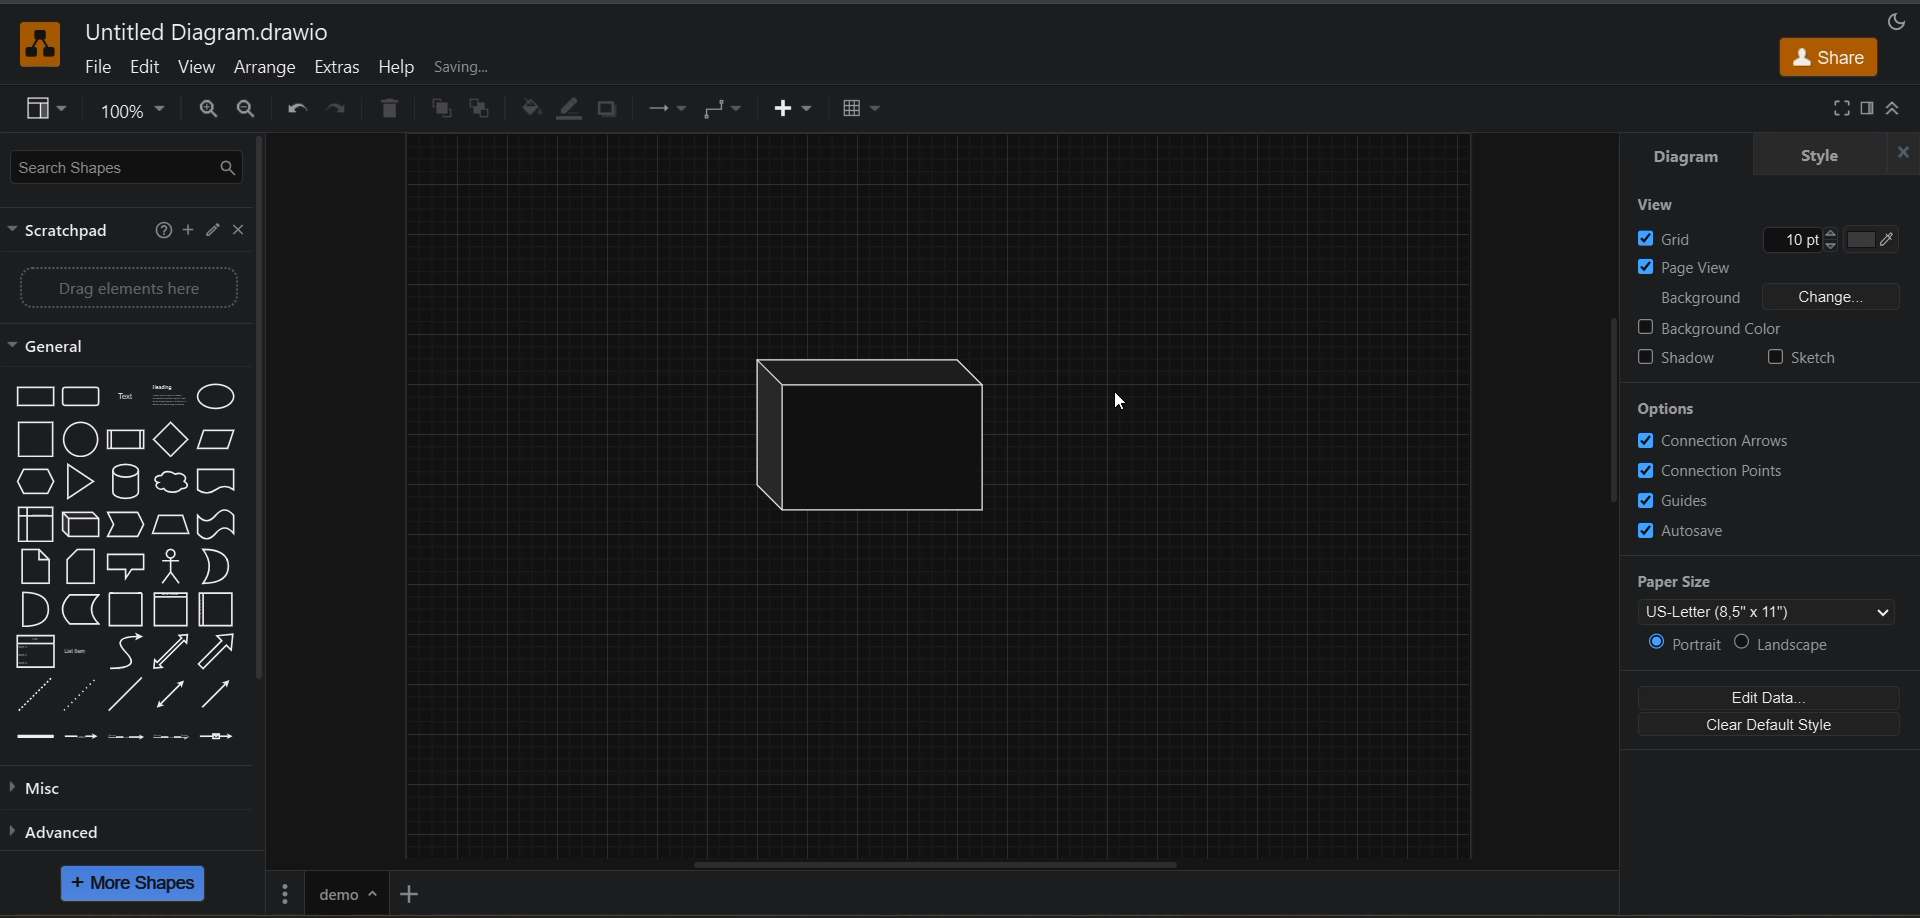 Image resolution: width=1920 pixels, height=918 pixels. I want to click on close, so click(240, 232).